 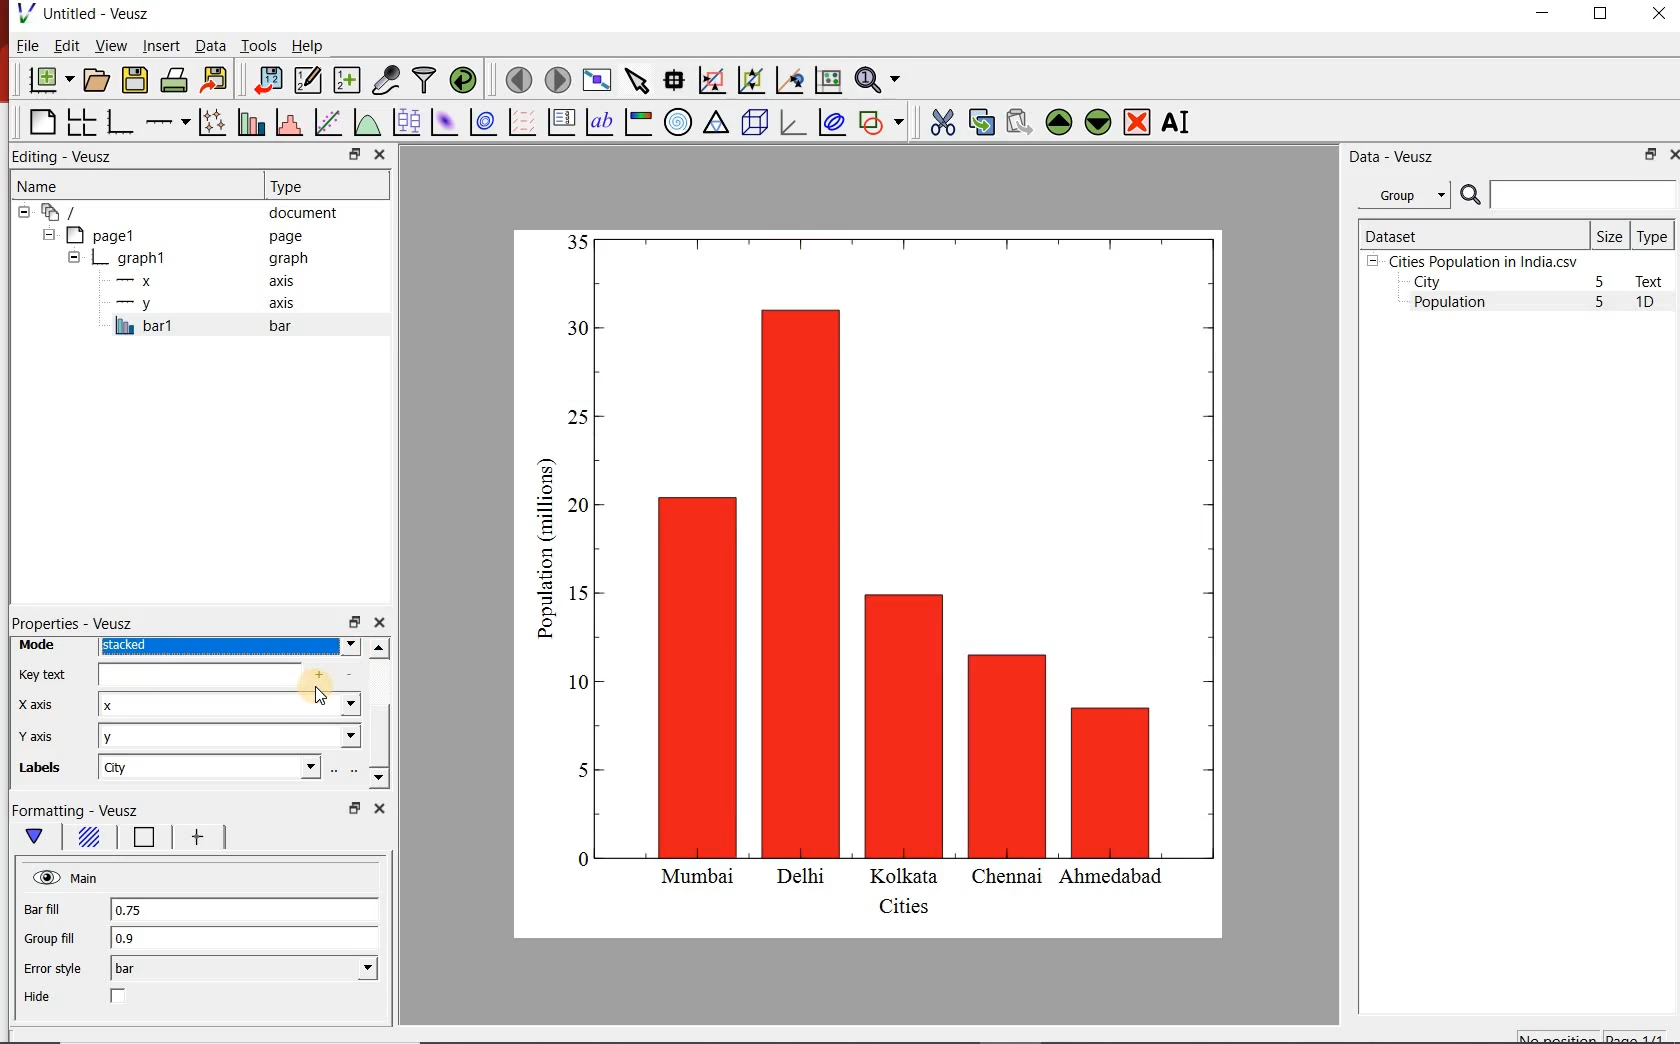 What do you see at coordinates (788, 81) in the screenshot?
I see `click to recenter graph axes` at bounding box center [788, 81].